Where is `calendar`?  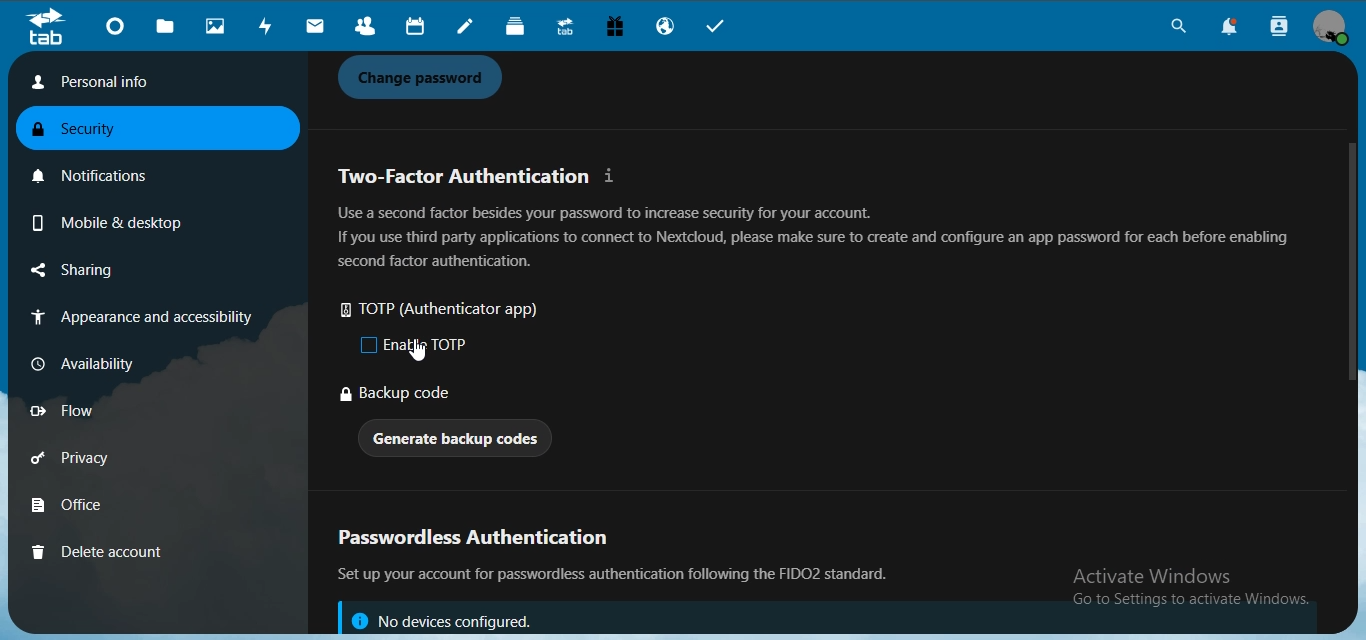 calendar is located at coordinates (413, 27).